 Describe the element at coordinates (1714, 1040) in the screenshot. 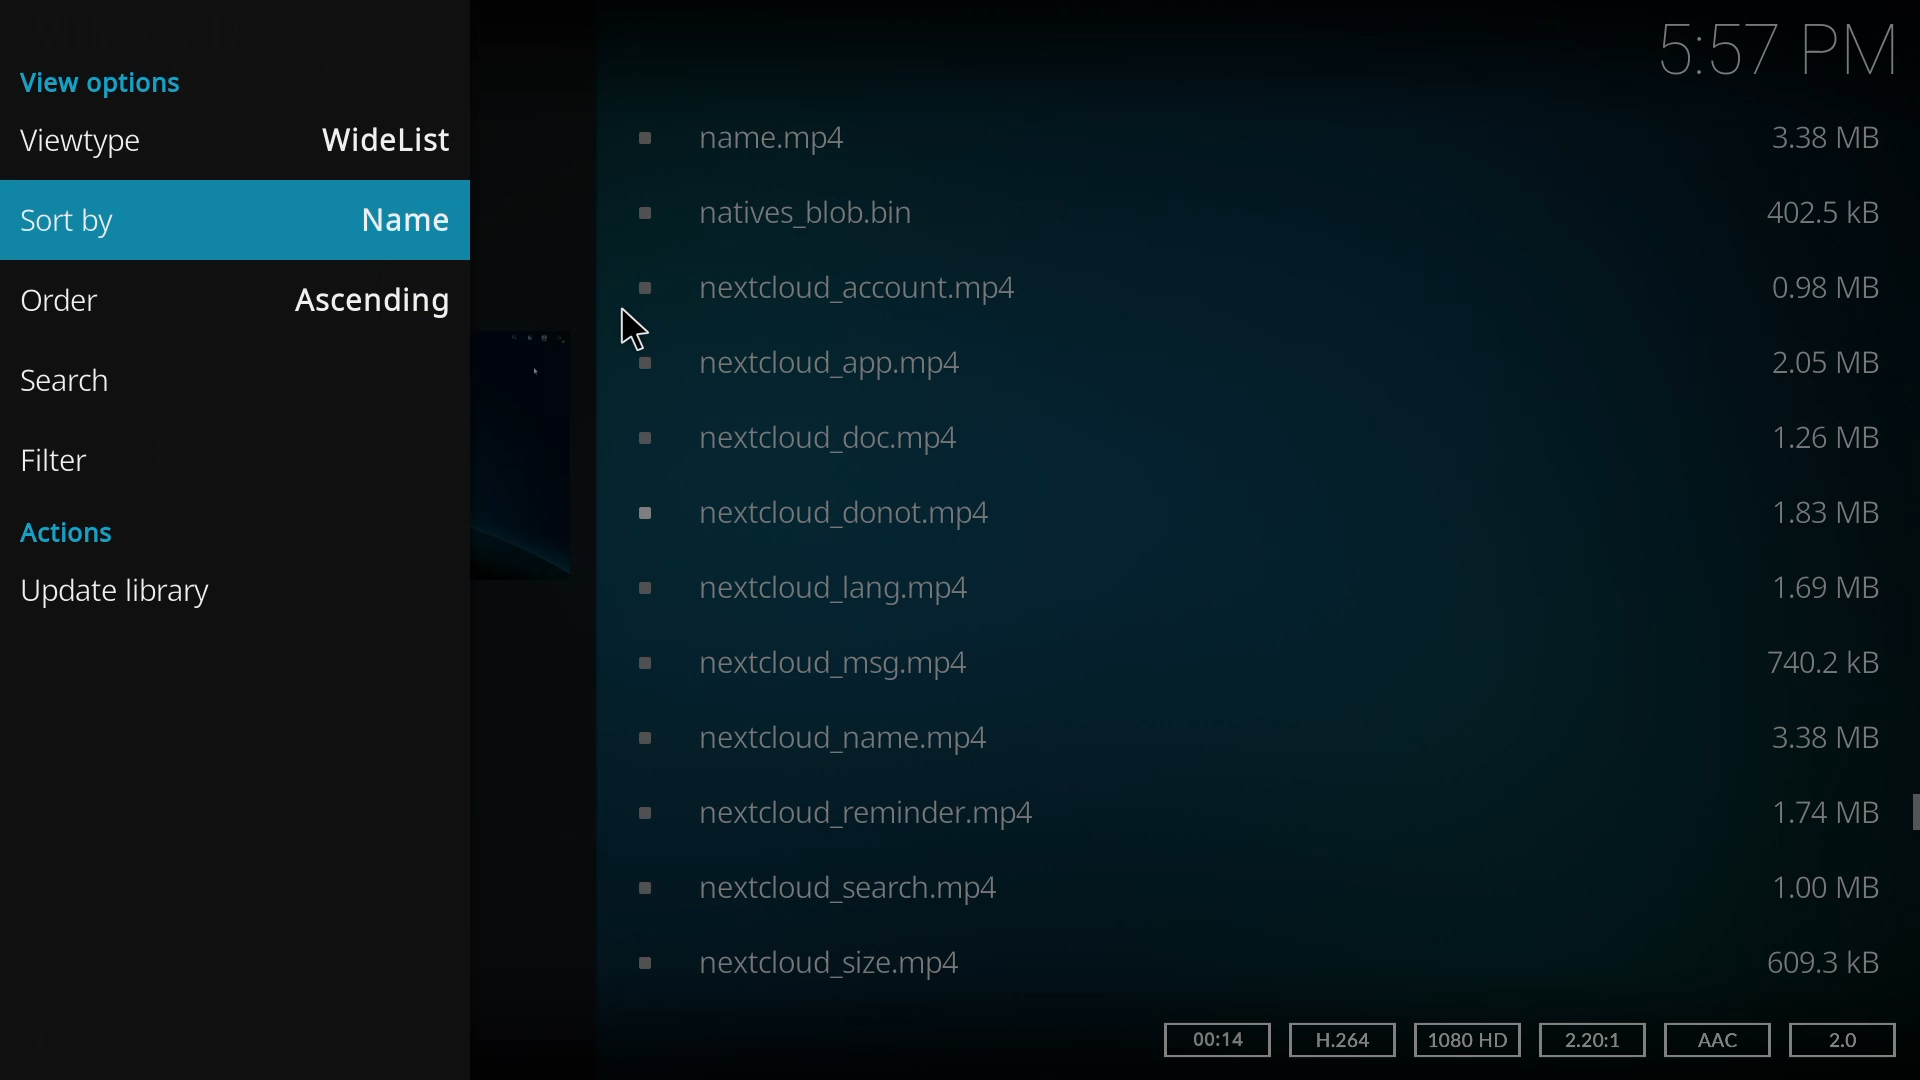

I see `aac` at that location.